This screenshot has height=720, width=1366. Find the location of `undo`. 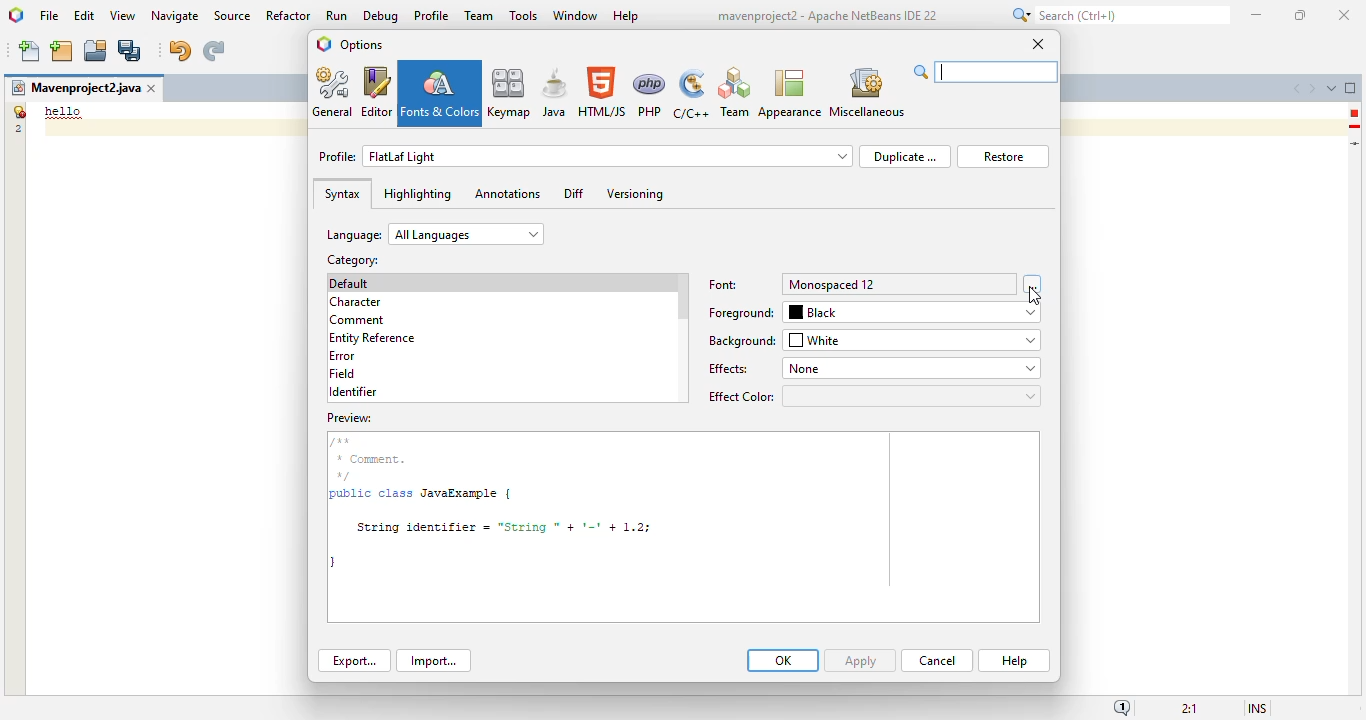

undo is located at coordinates (179, 51).